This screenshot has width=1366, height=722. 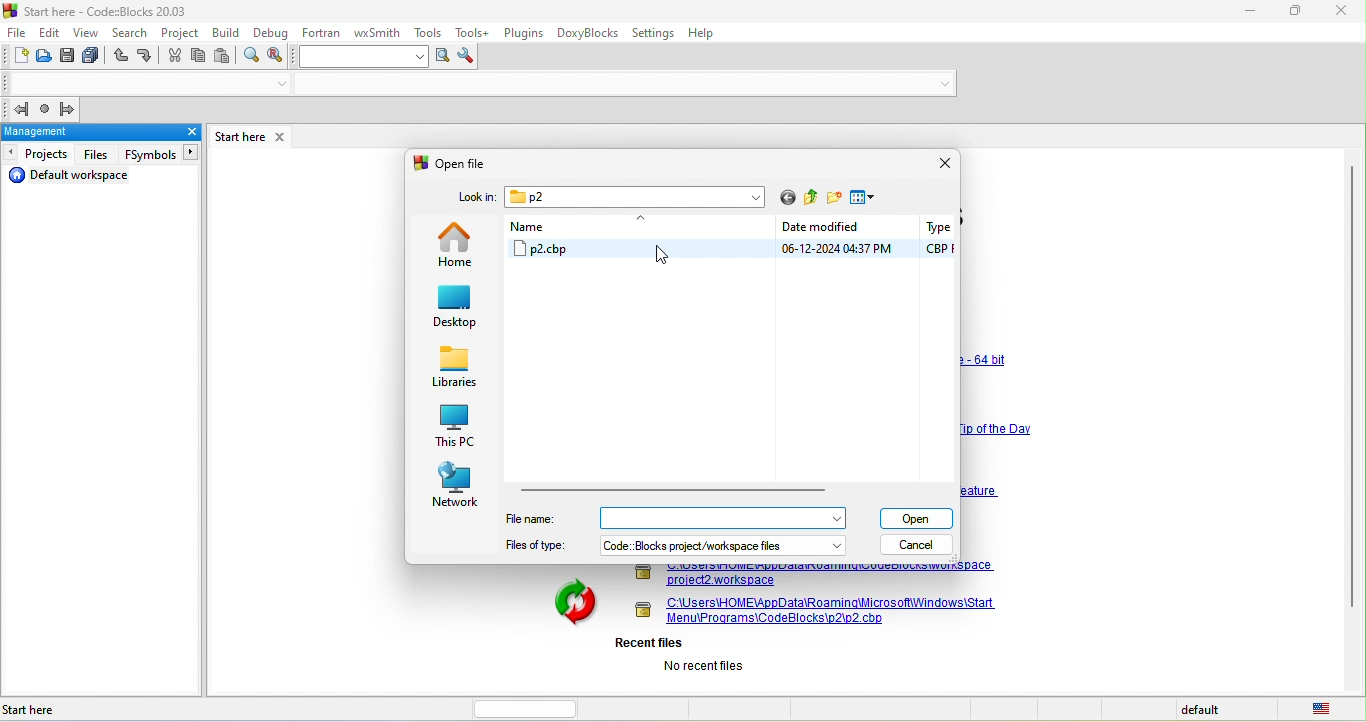 I want to click on create a new folder, so click(x=835, y=199).